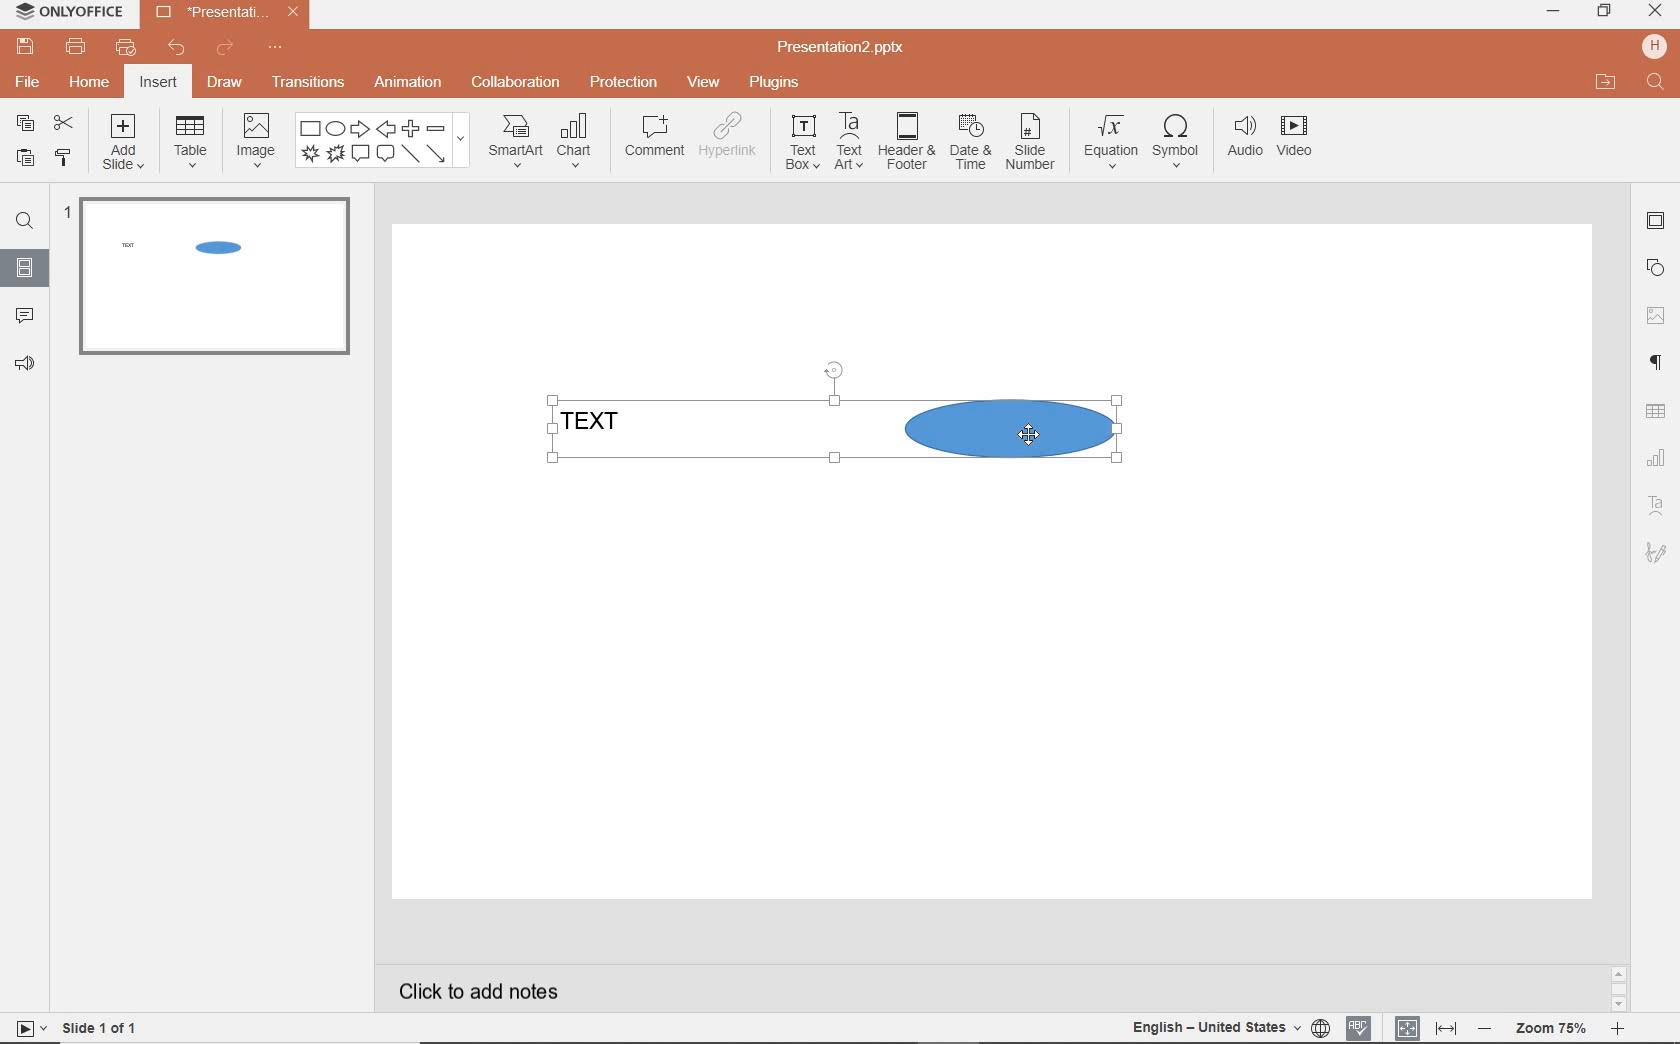 This screenshot has width=1680, height=1044. I want to click on Presentation2.pptx, so click(842, 48).